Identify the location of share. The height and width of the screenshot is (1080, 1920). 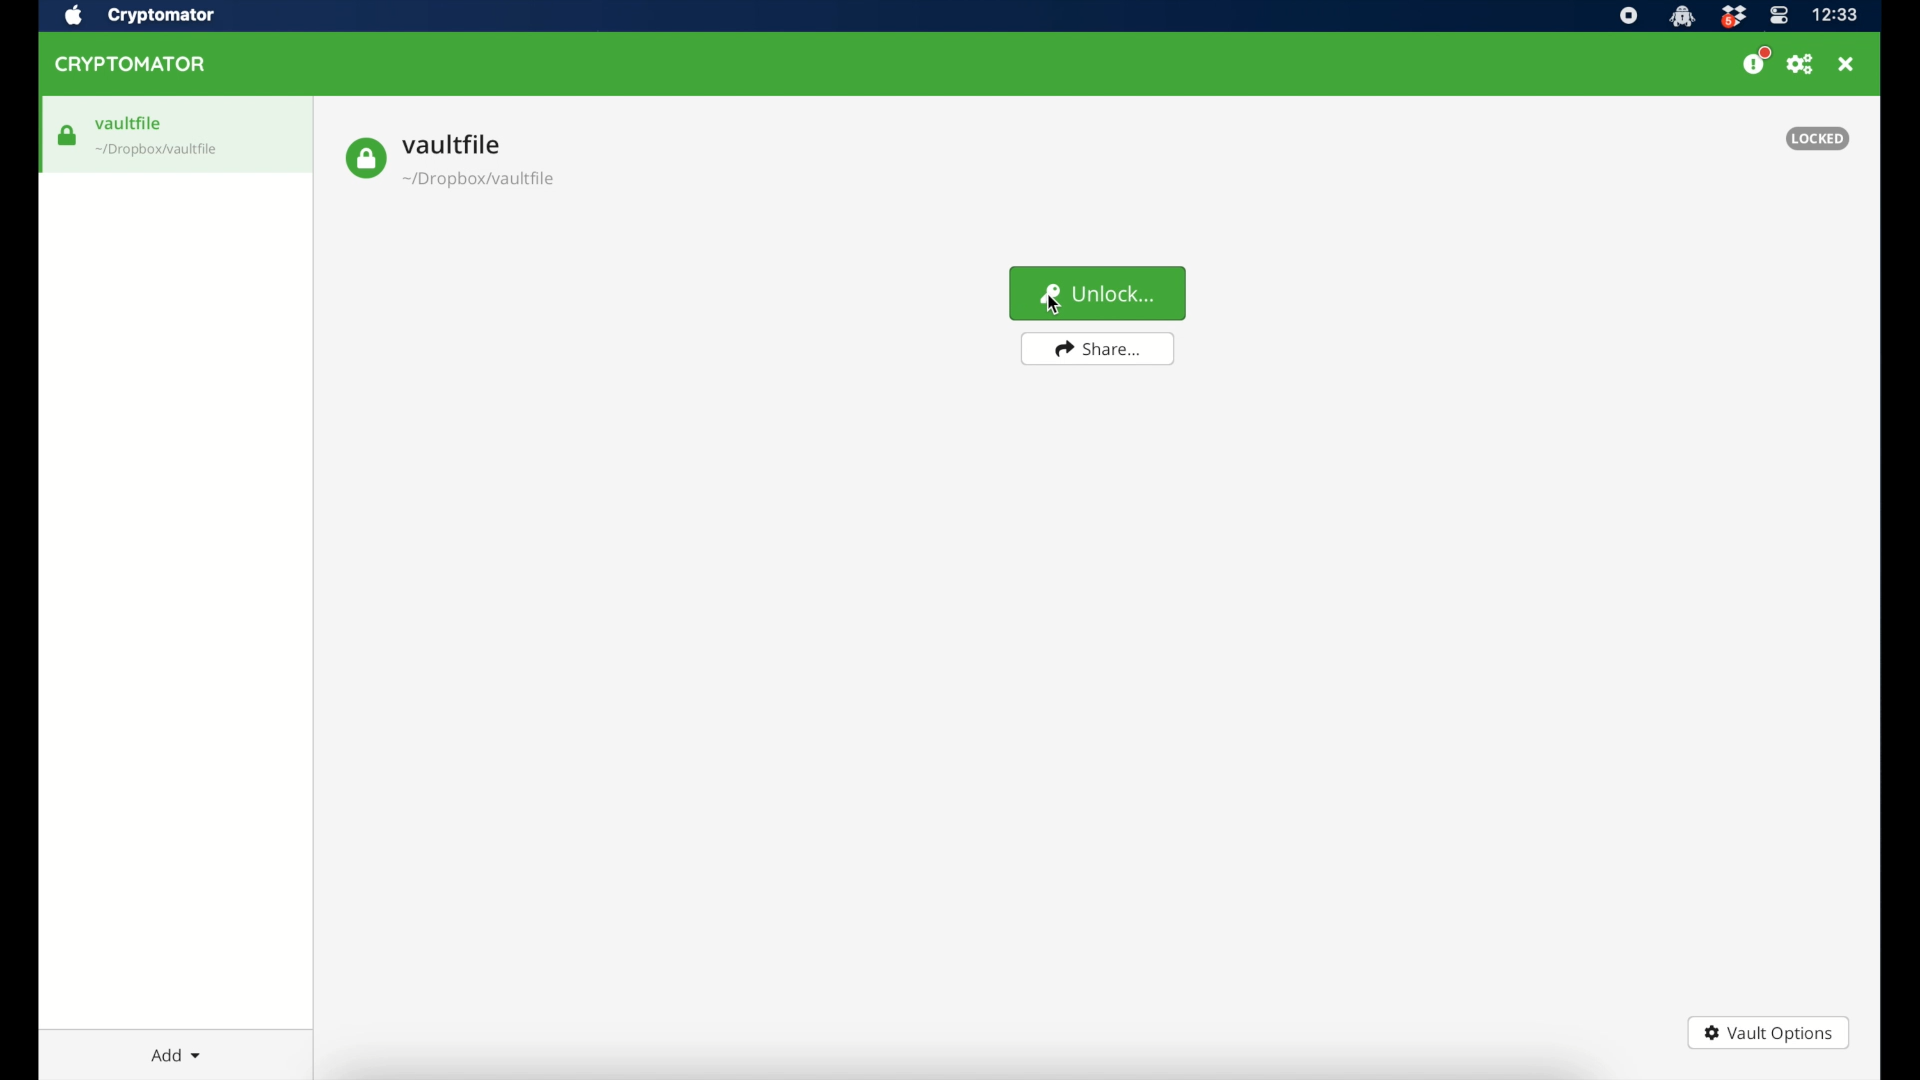
(1099, 350).